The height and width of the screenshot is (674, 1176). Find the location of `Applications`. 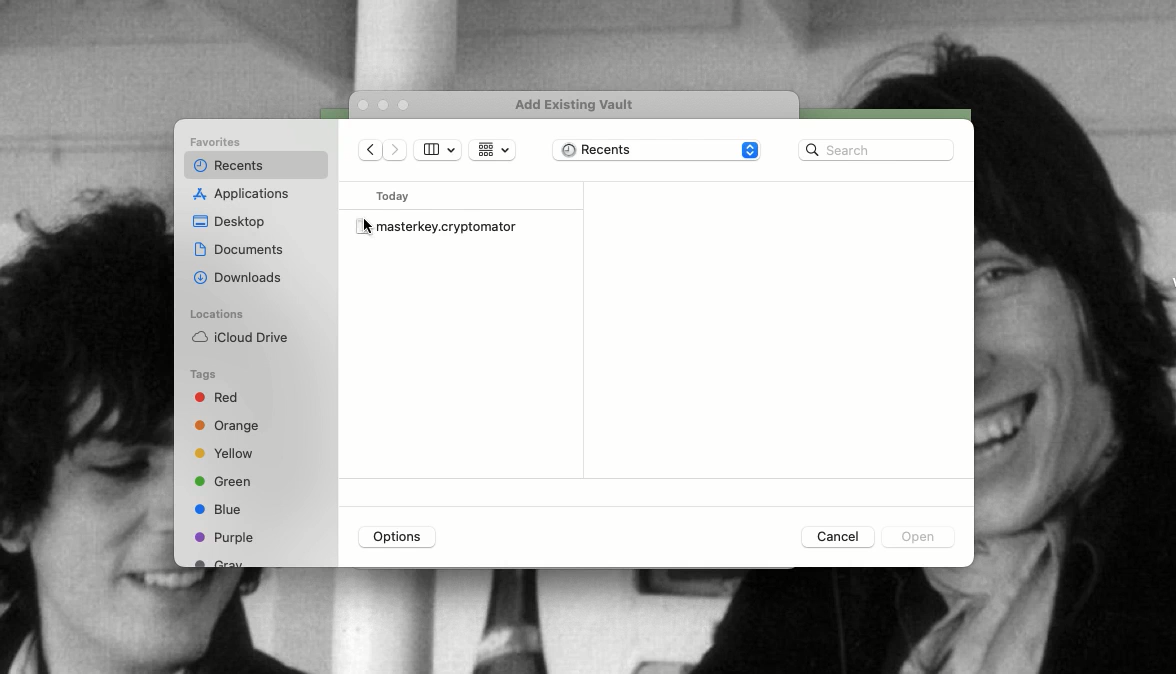

Applications is located at coordinates (245, 195).